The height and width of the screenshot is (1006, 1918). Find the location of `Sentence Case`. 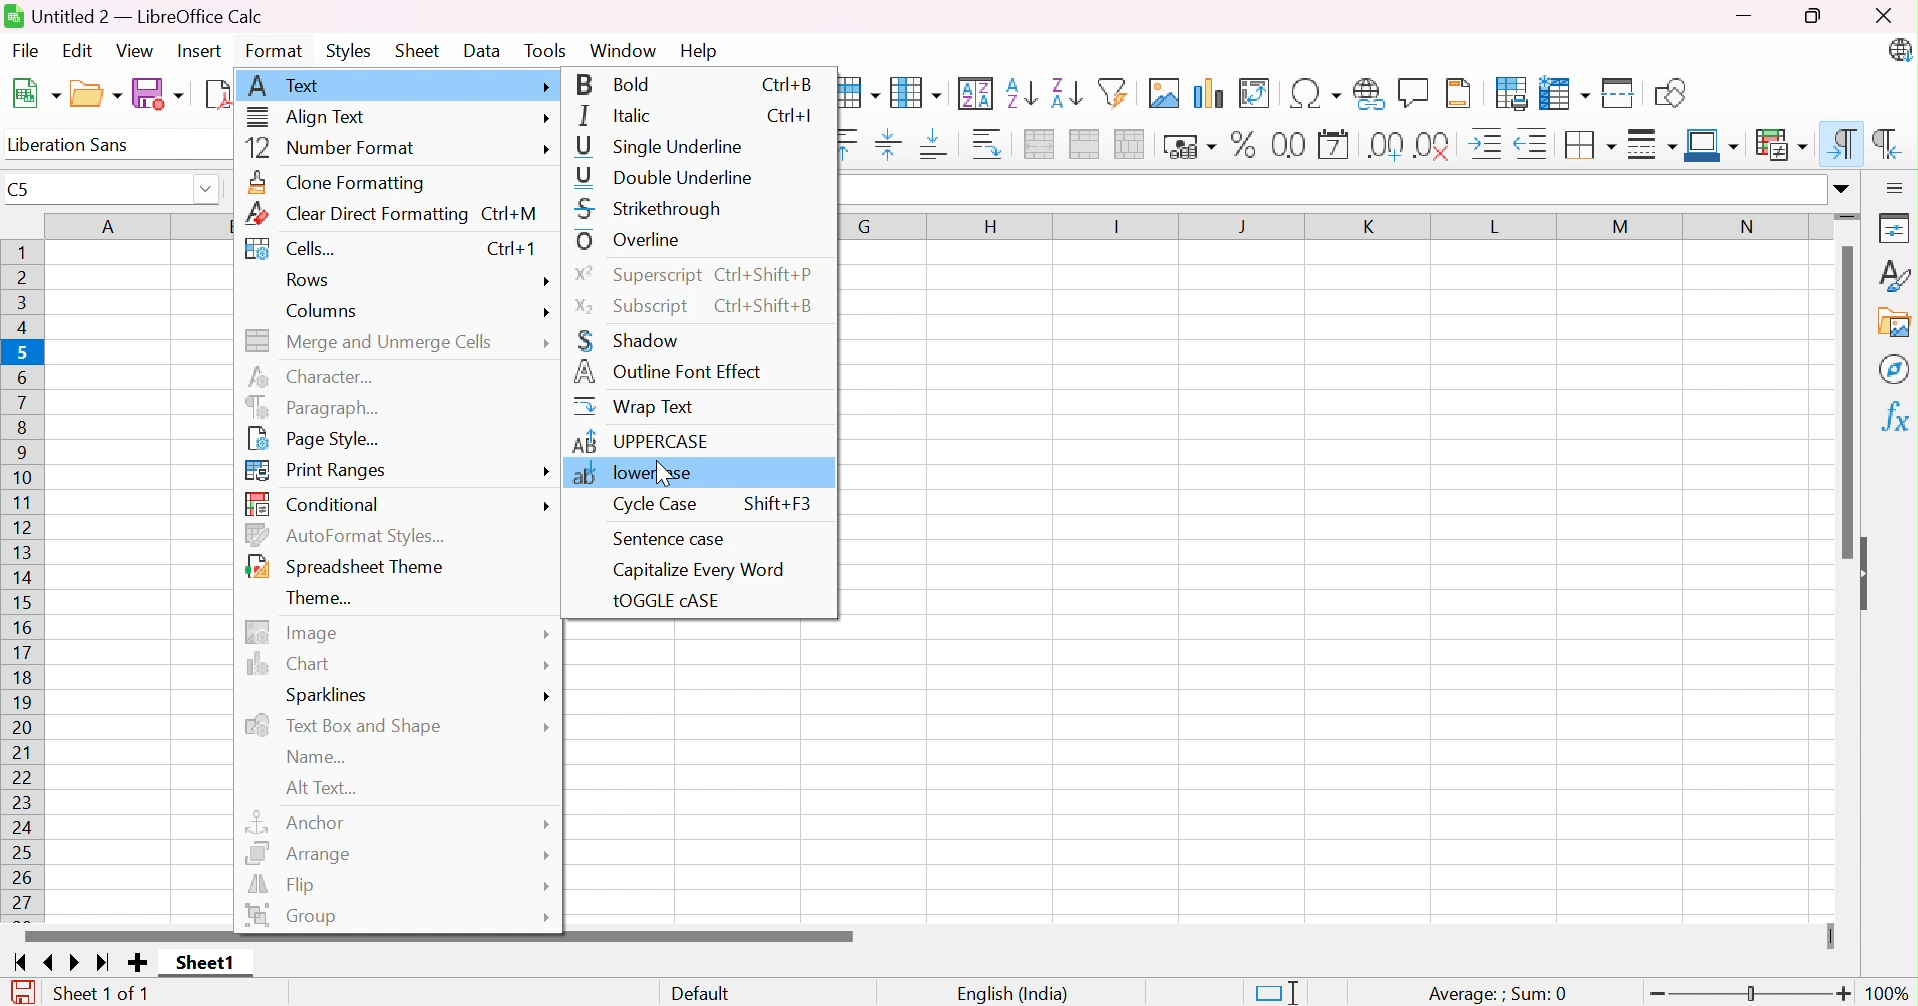

Sentence Case is located at coordinates (667, 539).